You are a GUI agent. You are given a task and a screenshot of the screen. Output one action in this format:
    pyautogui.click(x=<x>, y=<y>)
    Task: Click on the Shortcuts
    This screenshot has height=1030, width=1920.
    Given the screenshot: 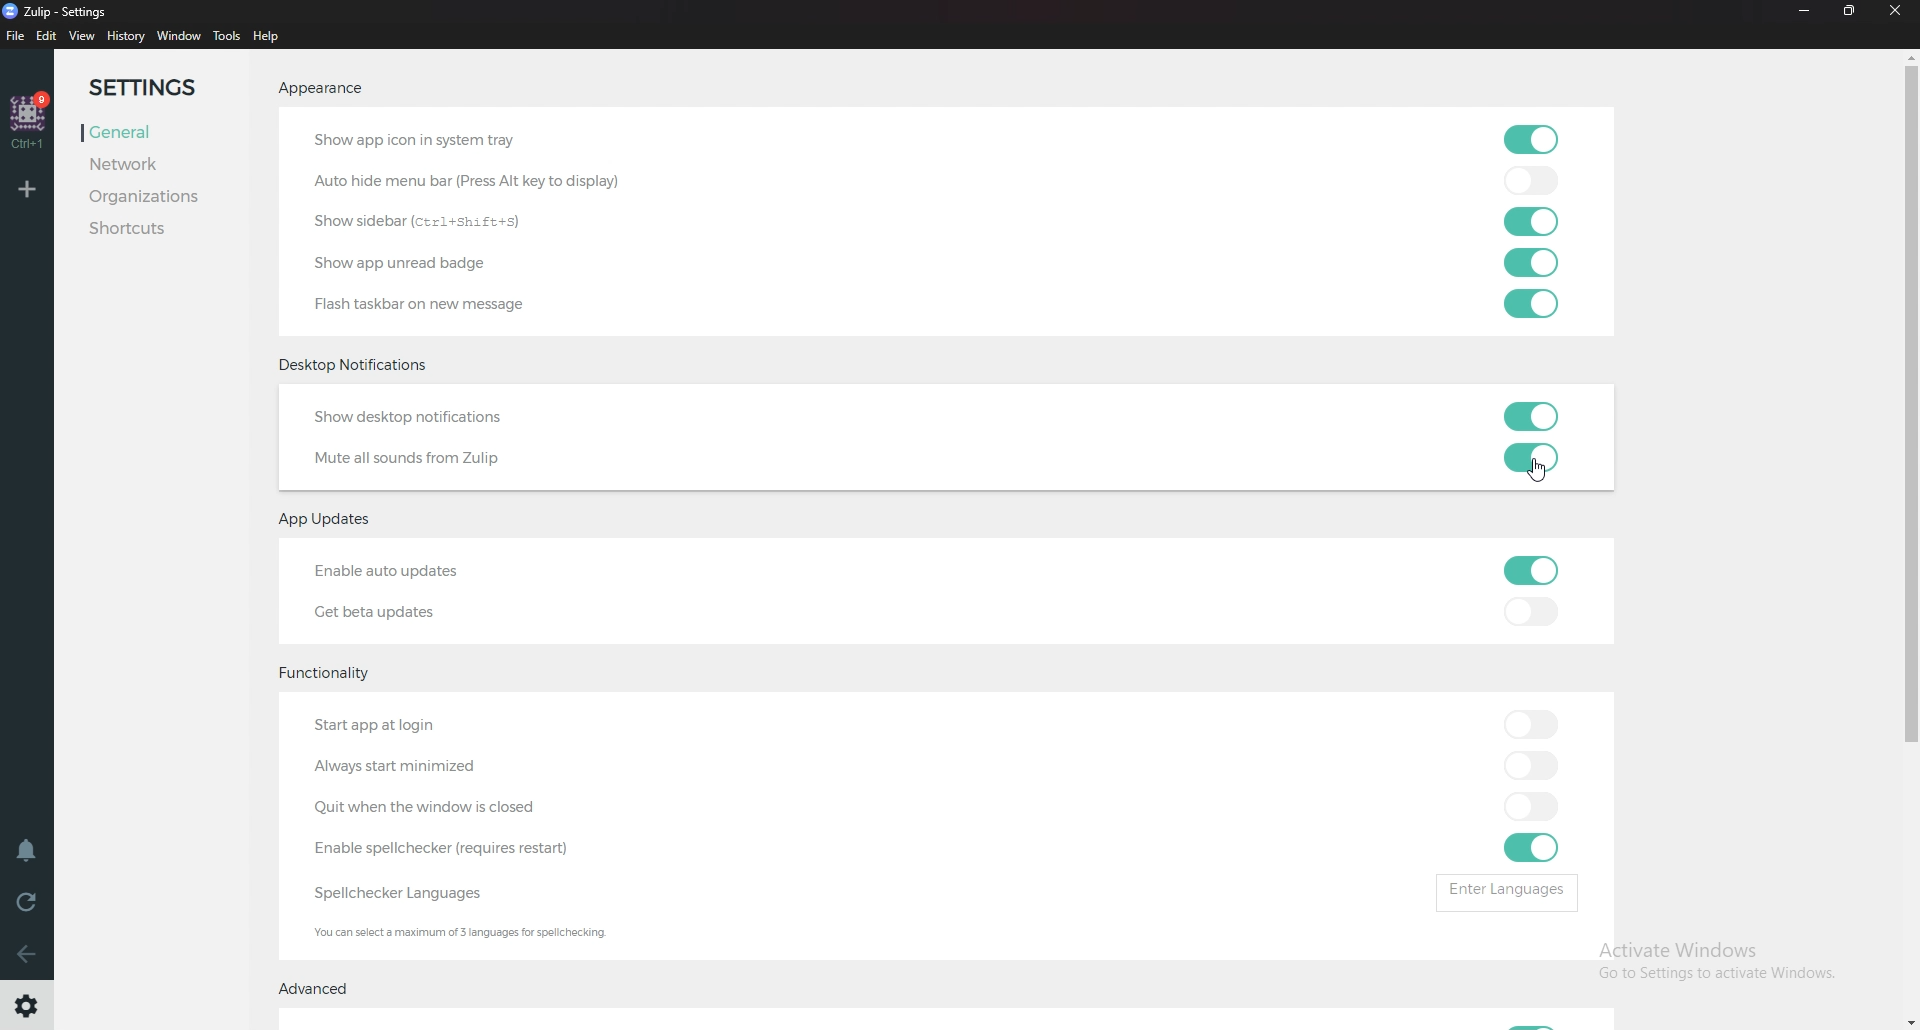 What is the action you would take?
    pyautogui.click(x=156, y=230)
    